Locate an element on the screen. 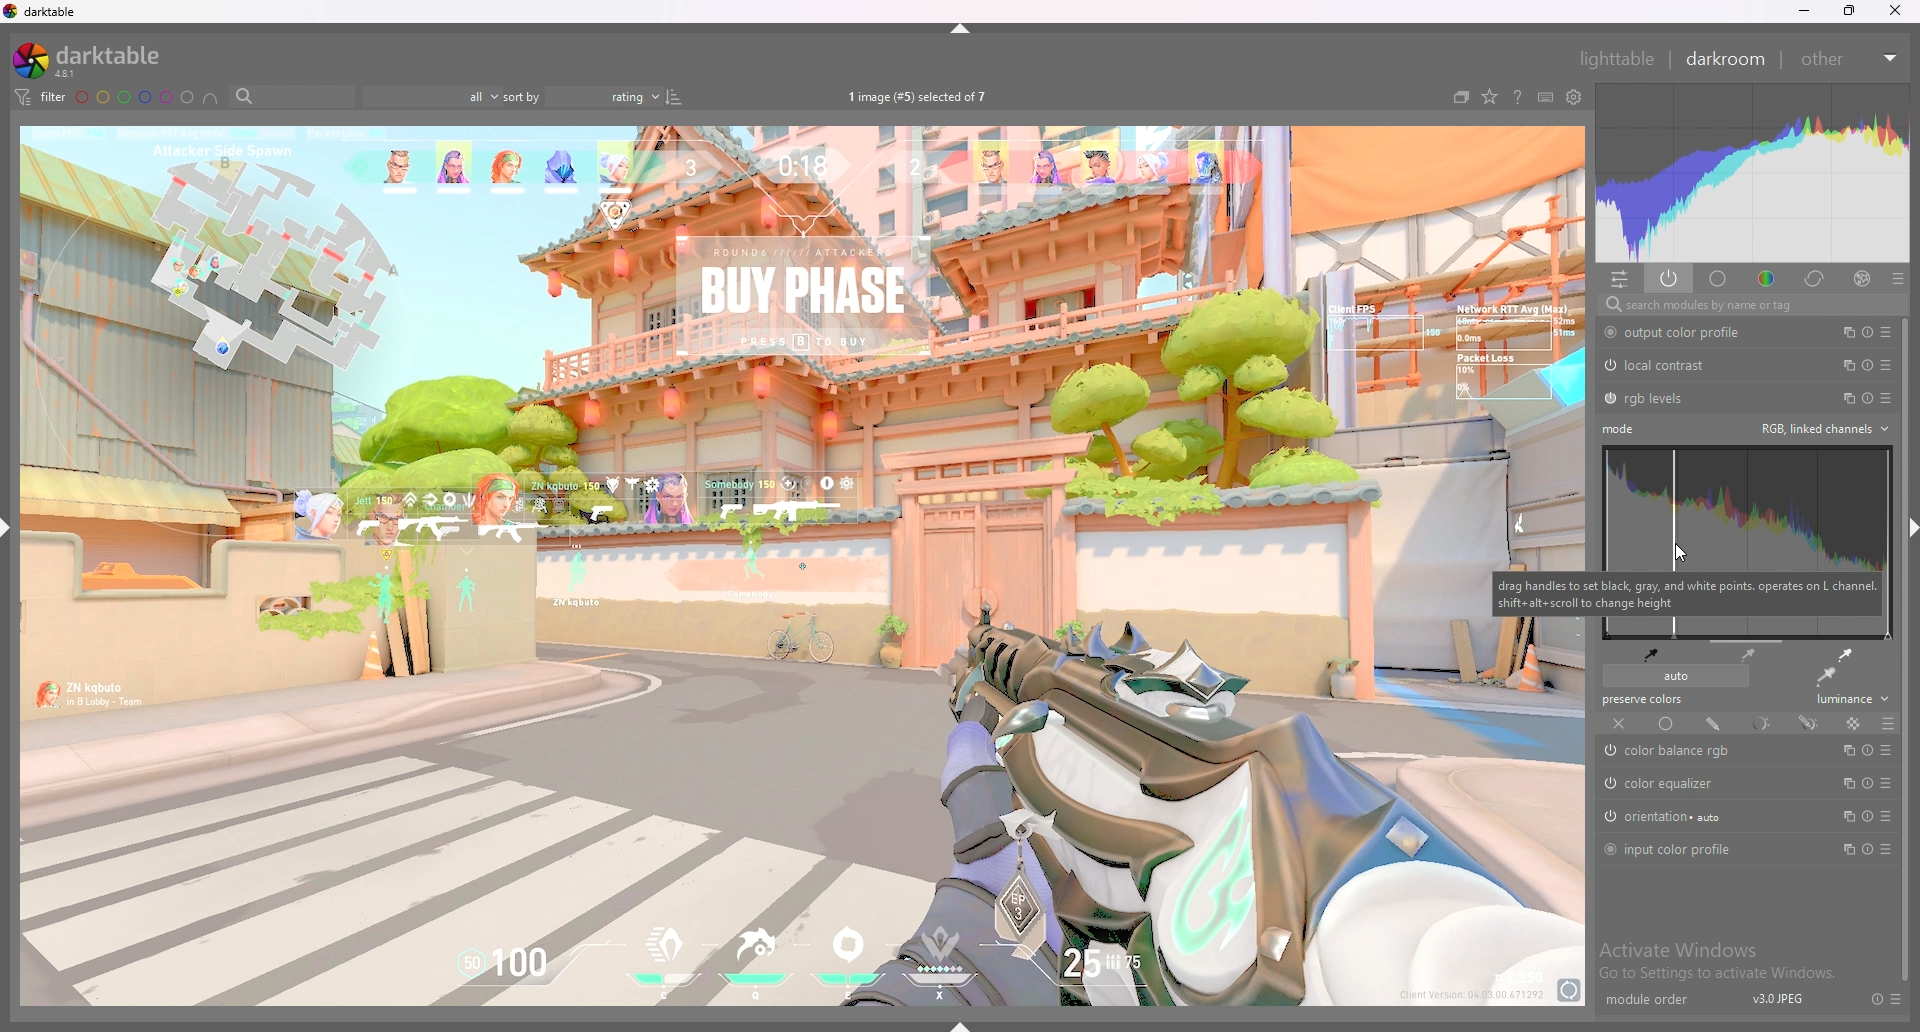 This screenshot has height=1032, width=1920. multiple instances action is located at coordinates (1844, 782).